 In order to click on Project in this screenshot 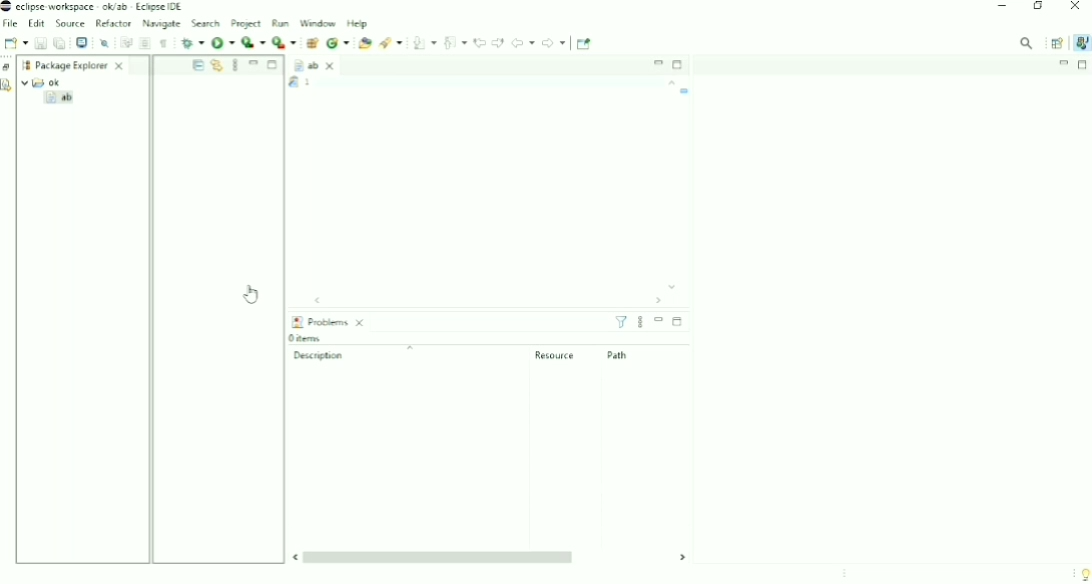, I will do `click(245, 23)`.